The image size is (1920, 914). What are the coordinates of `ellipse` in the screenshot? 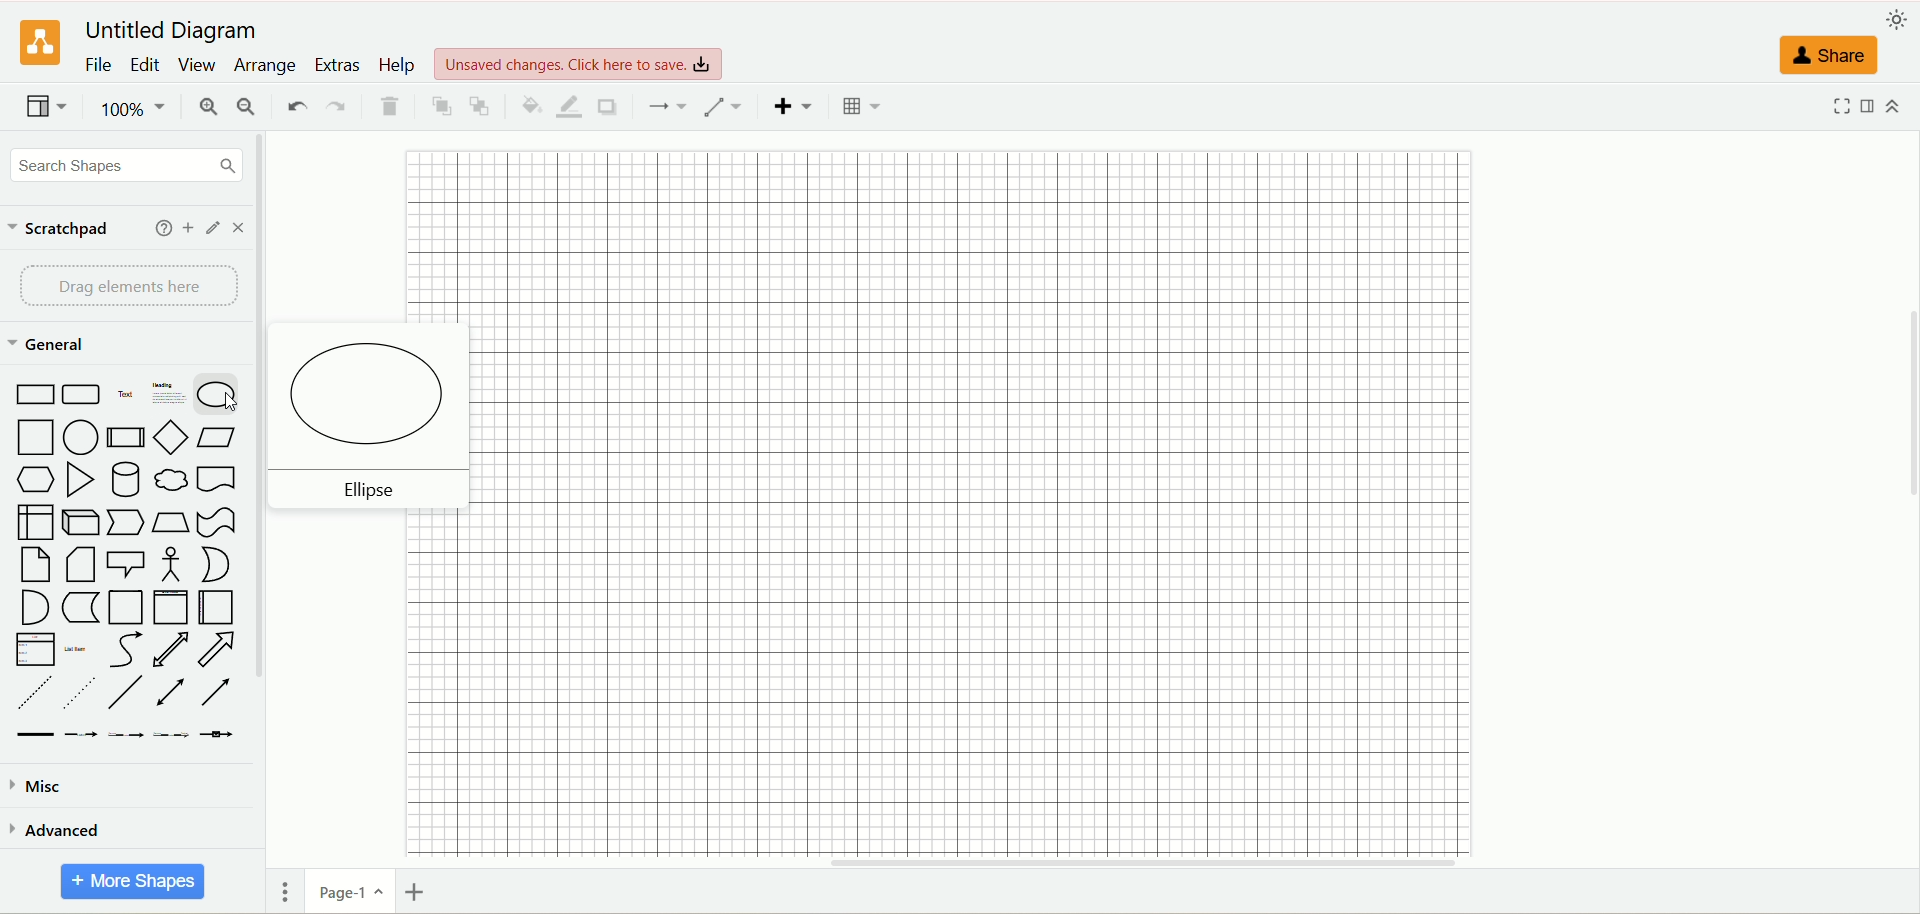 It's located at (377, 393).